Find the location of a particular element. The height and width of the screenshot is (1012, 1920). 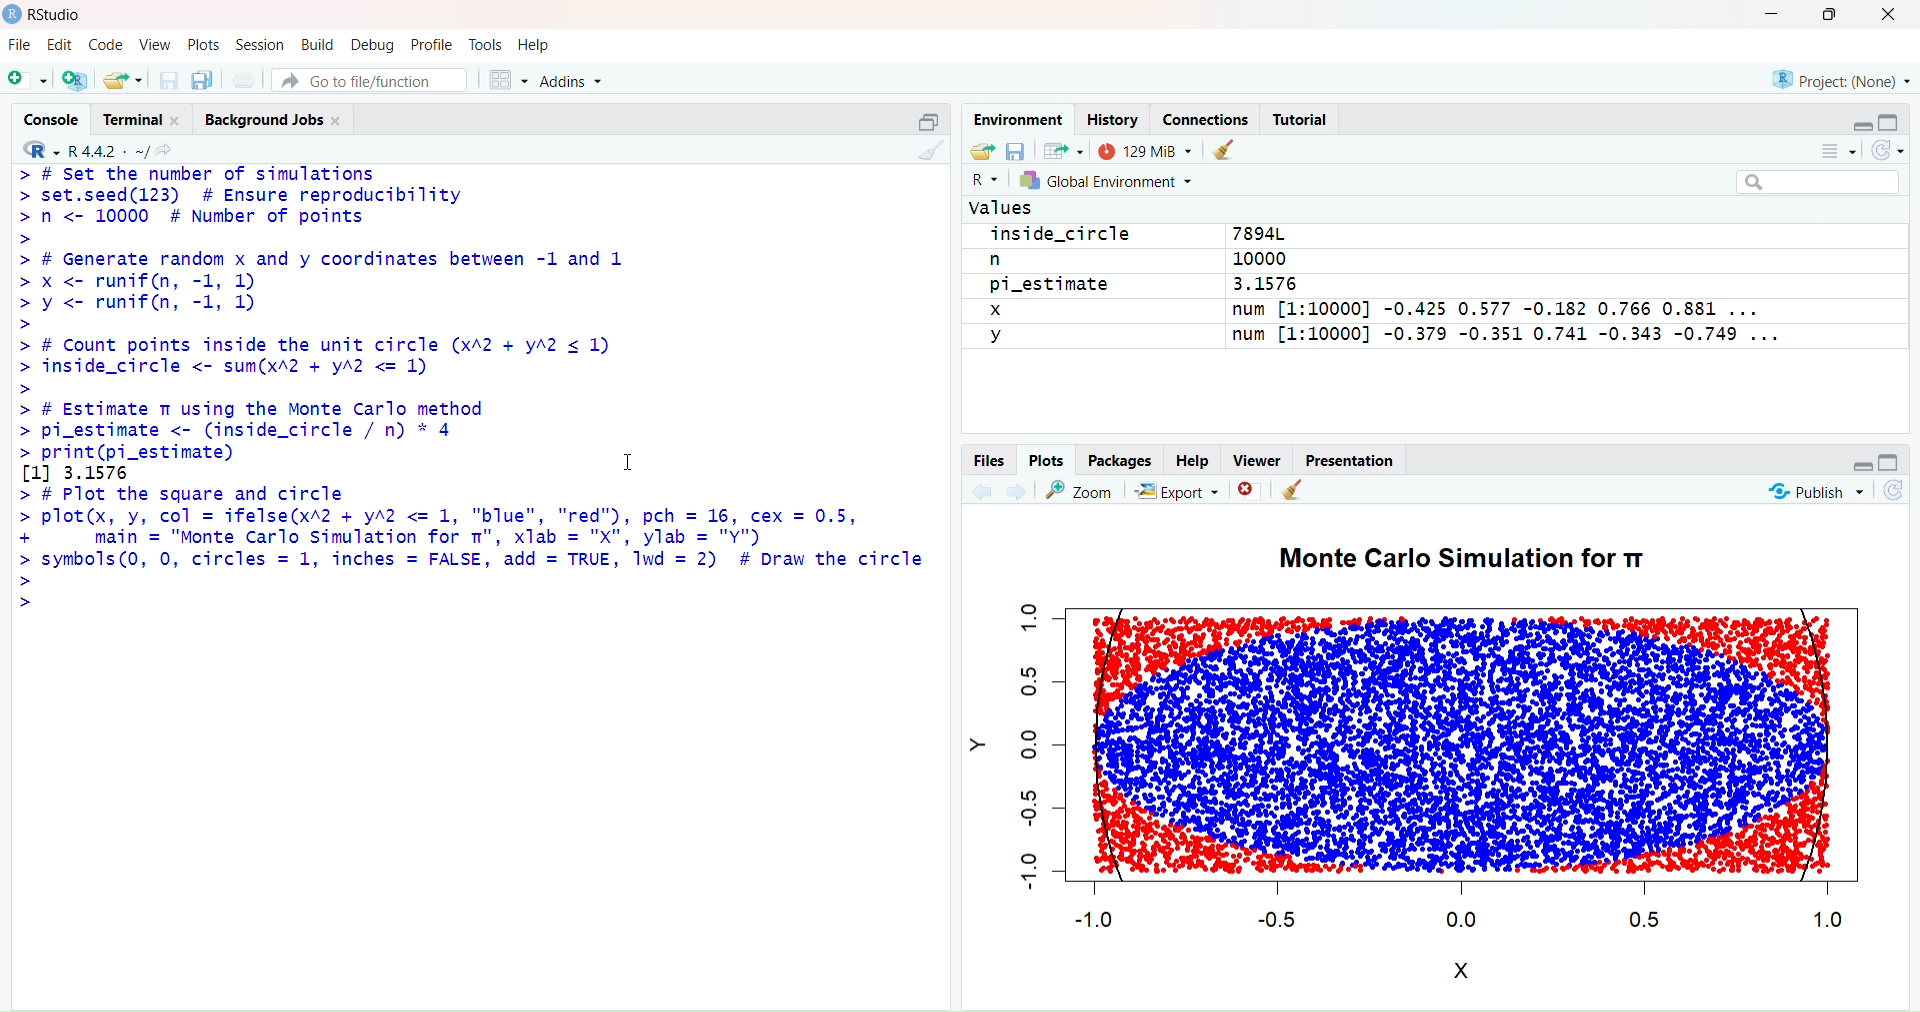

Help is located at coordinates (538, 43).